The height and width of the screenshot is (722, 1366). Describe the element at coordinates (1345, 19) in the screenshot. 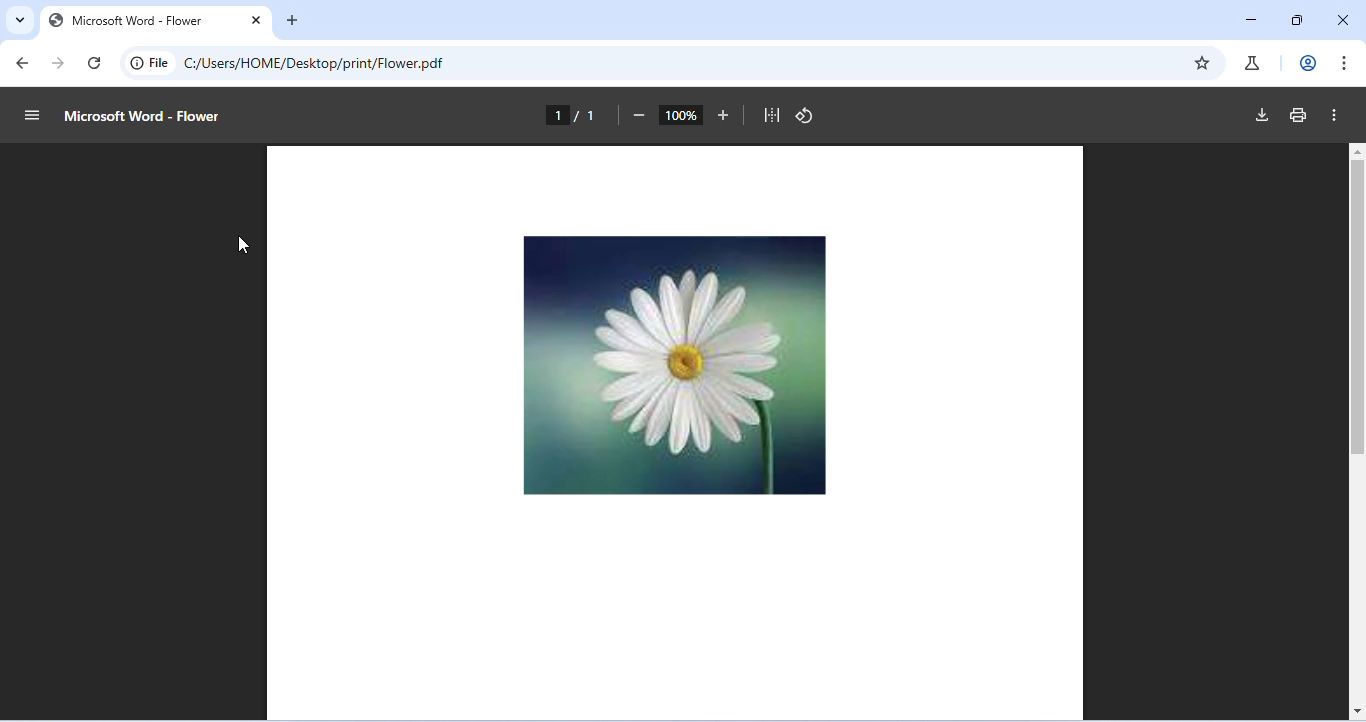

I see `close` at that location.